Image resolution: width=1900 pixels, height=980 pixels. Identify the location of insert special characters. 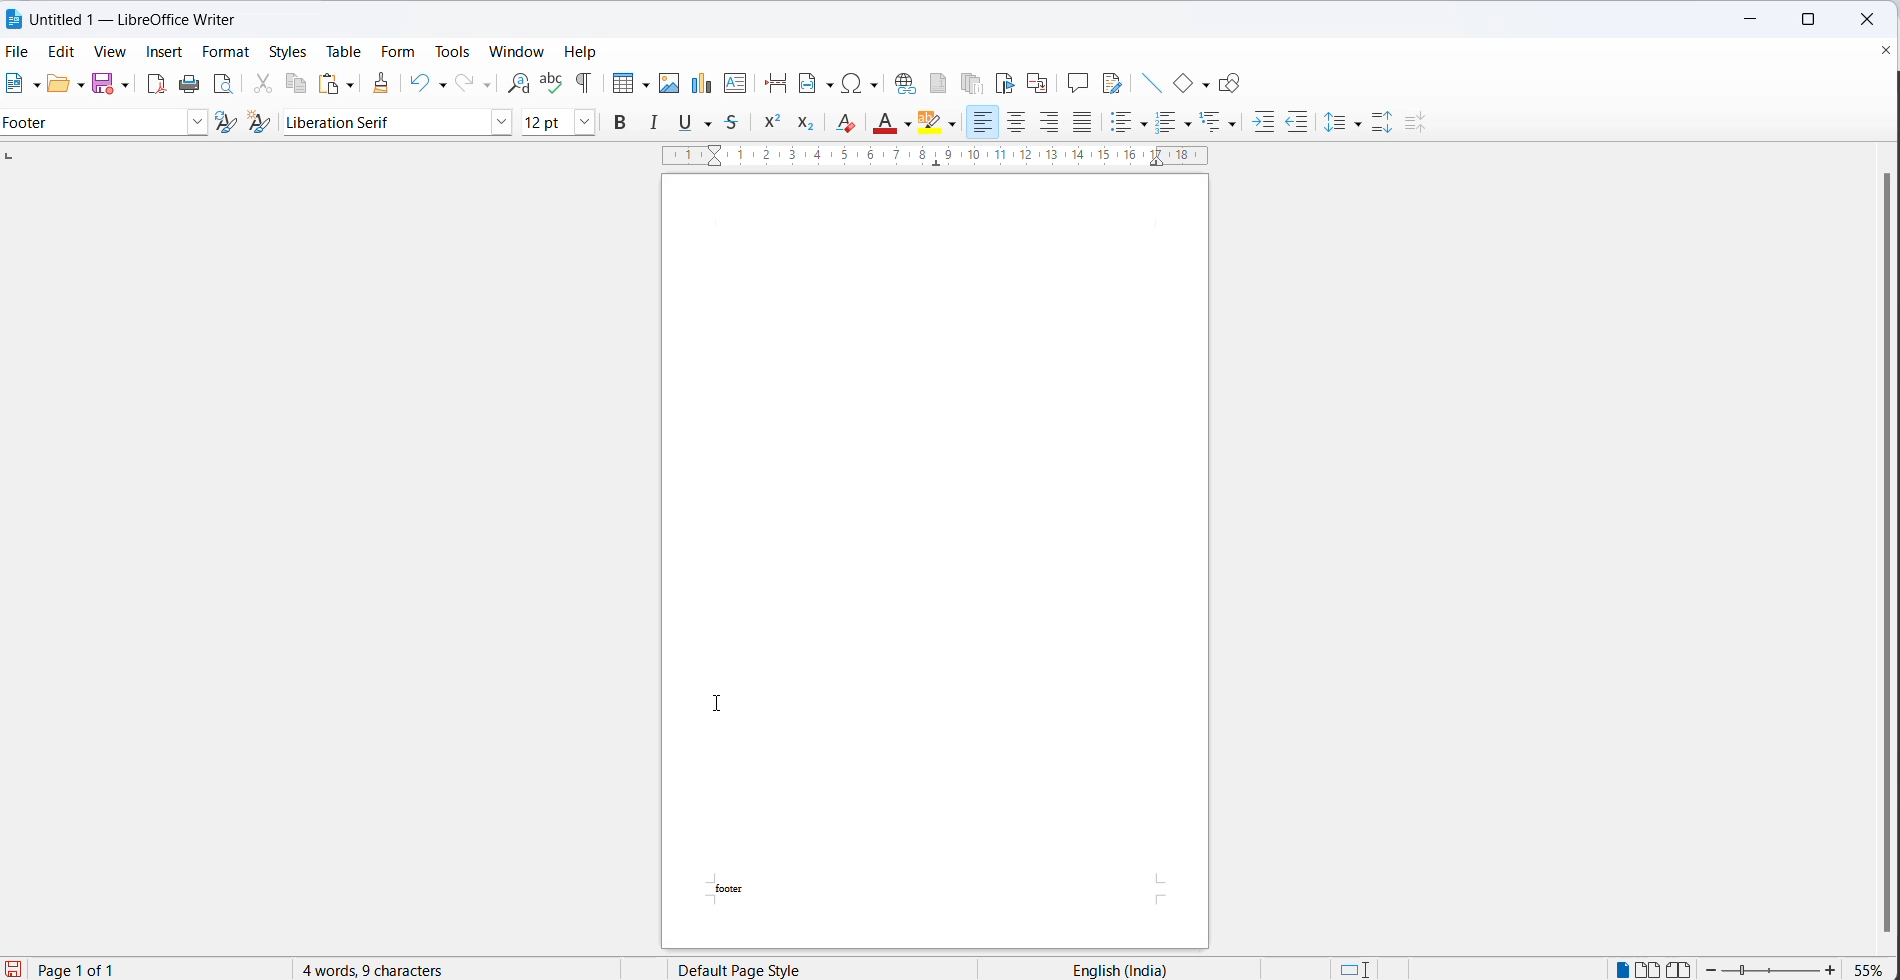
(862, 83).